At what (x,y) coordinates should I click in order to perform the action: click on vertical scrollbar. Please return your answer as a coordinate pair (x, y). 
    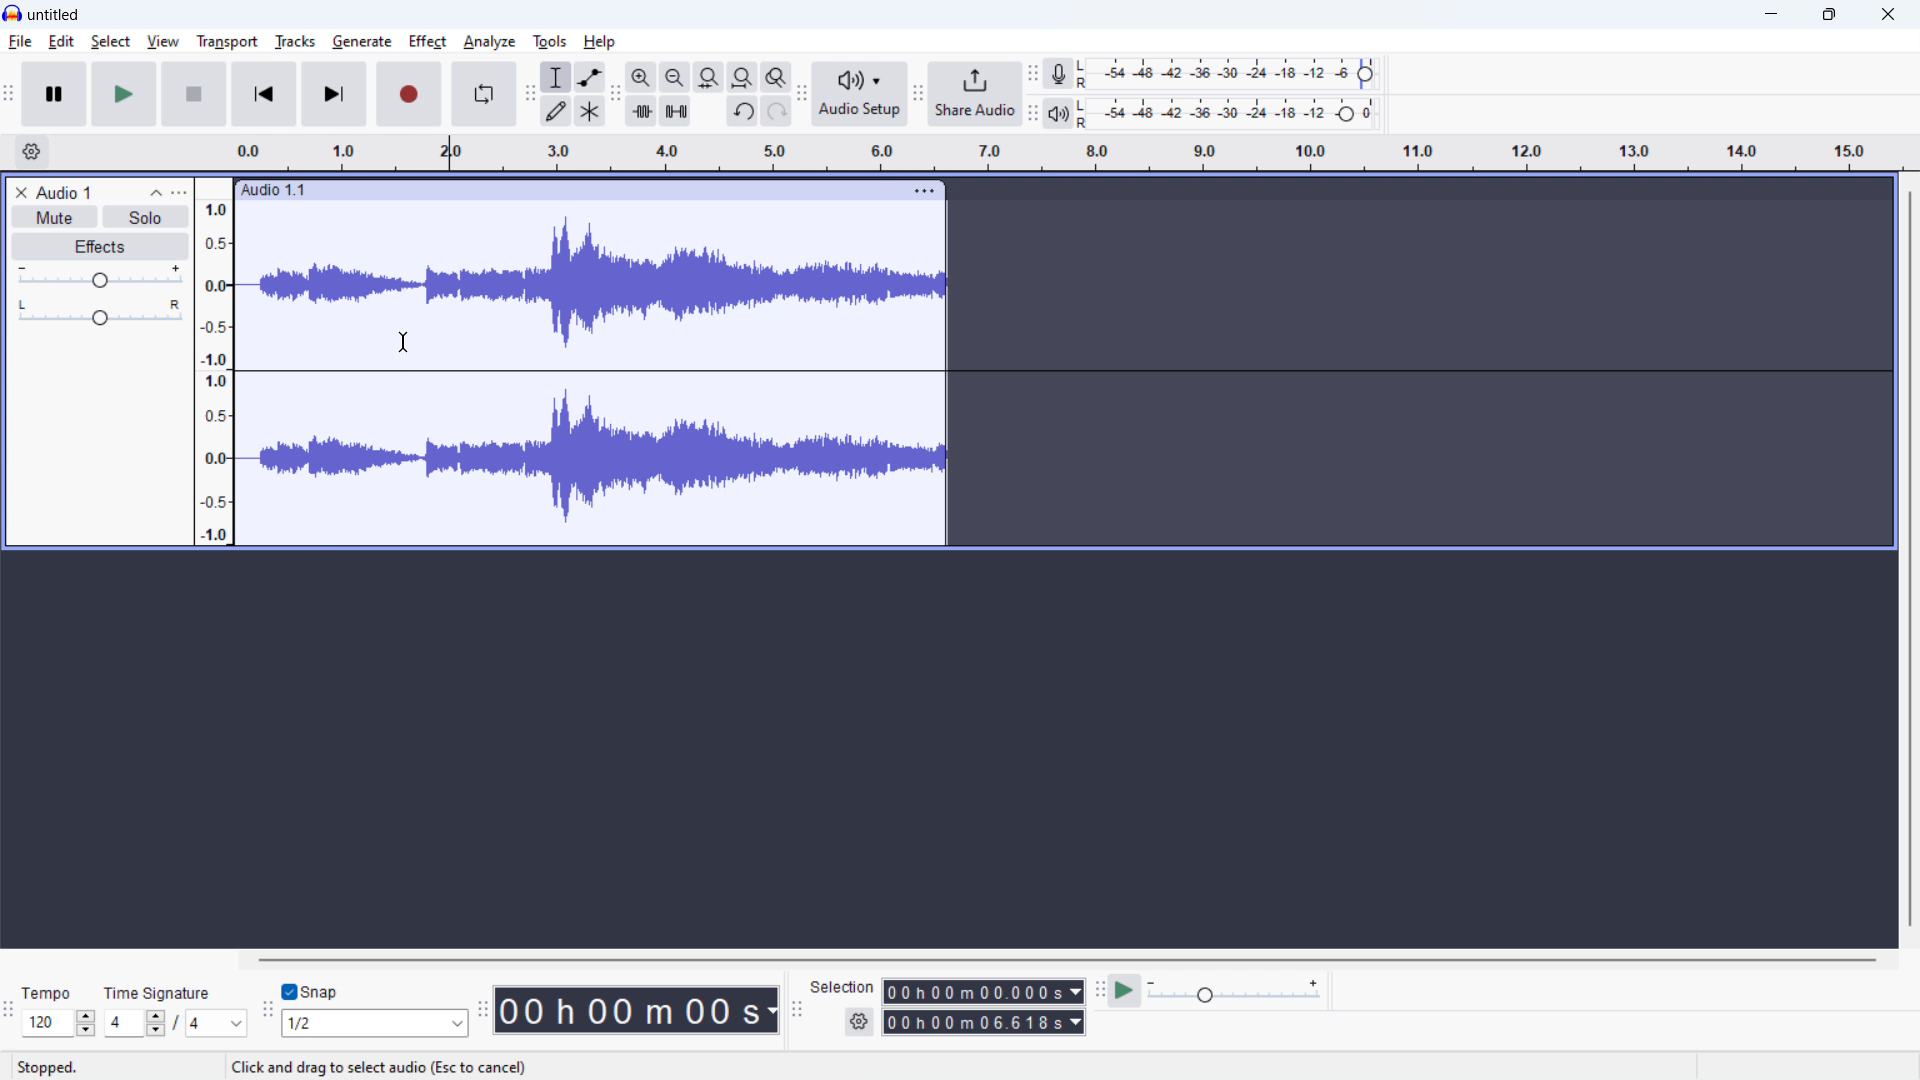
    Looking at the image, I should click on (1914, 557).